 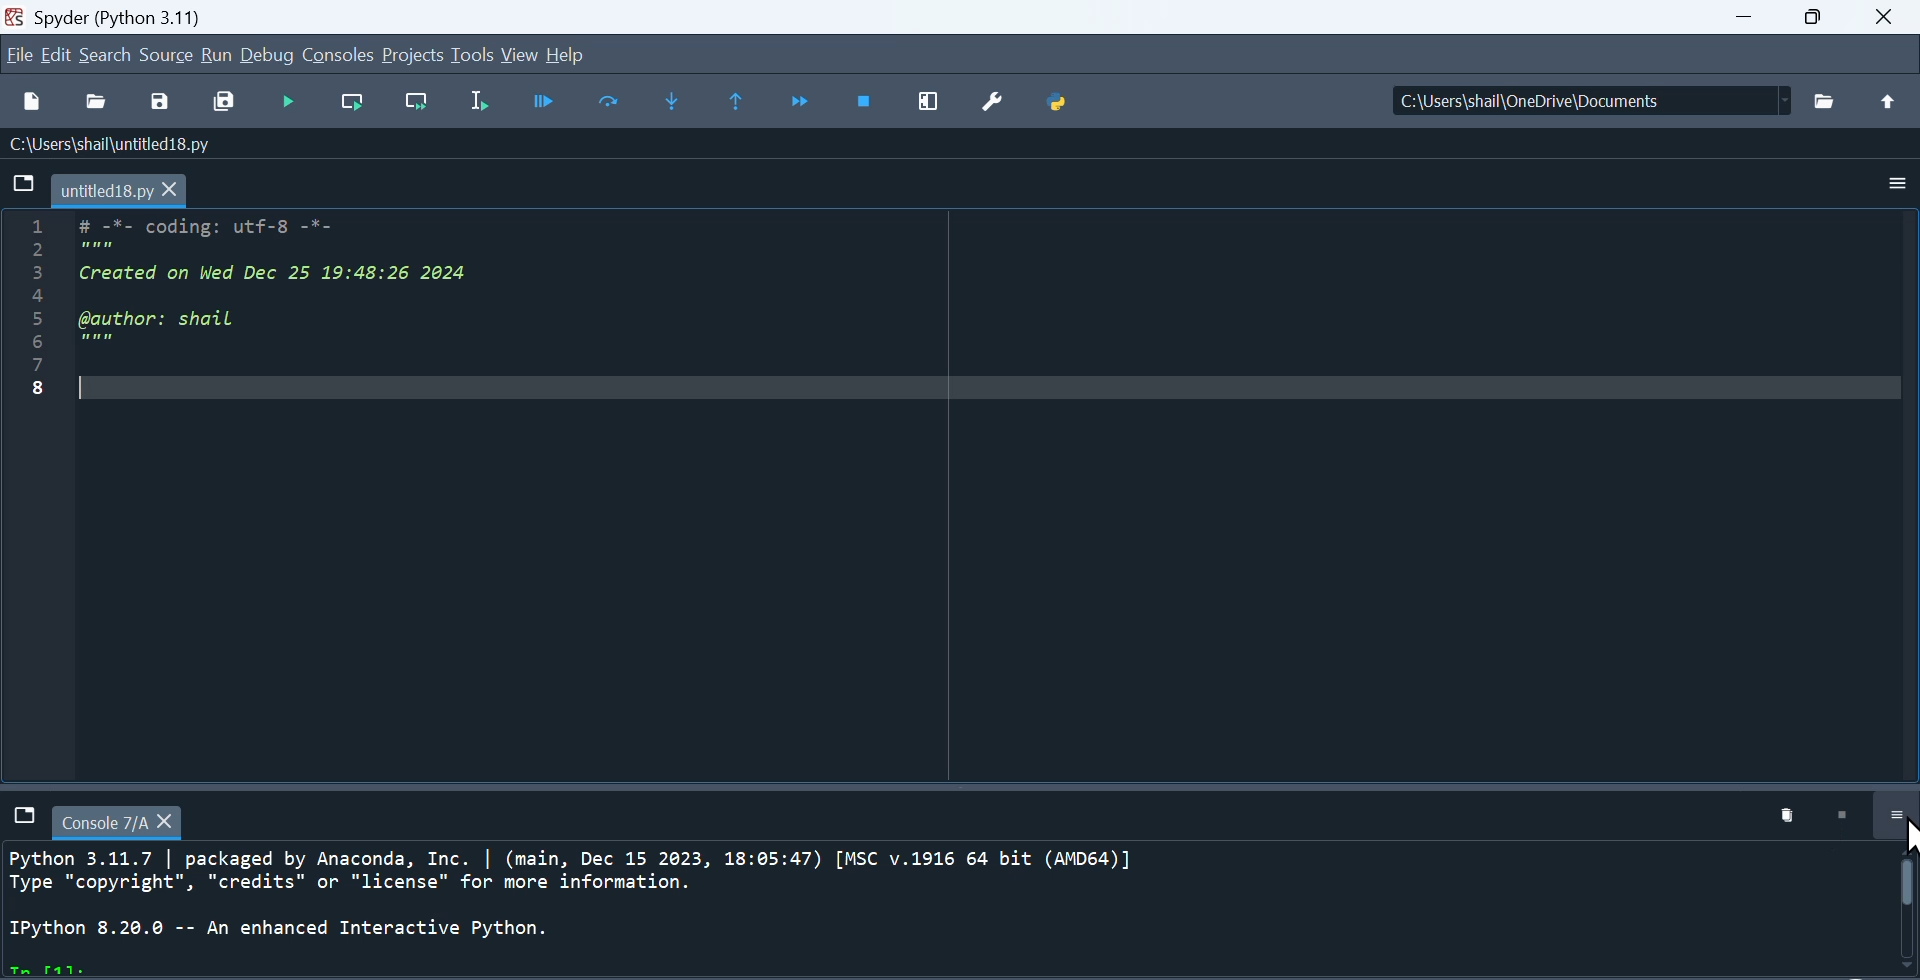 What do you see at coordinates (1891, 100) in the screenshot?
I see `open parent directory` at bounding box center [1891, 100].